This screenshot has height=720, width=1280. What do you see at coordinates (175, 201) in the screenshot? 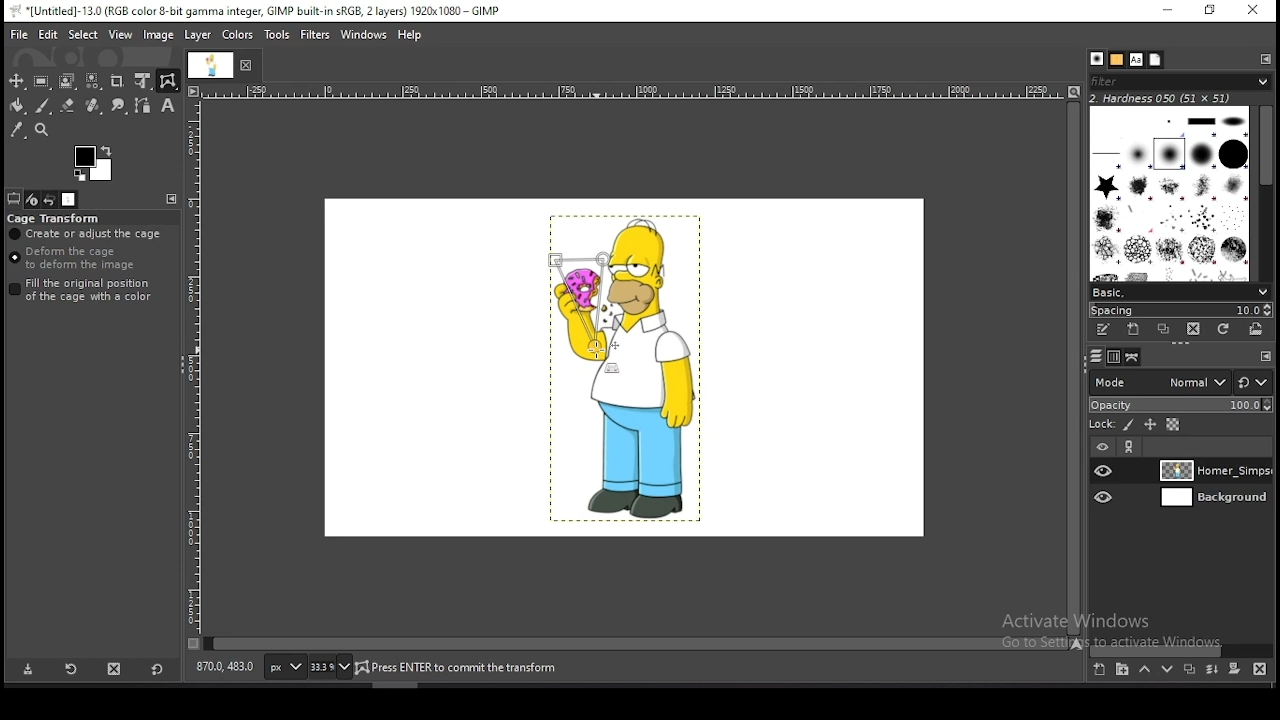
I see `configure this tab` at bounding box center [175, 201].